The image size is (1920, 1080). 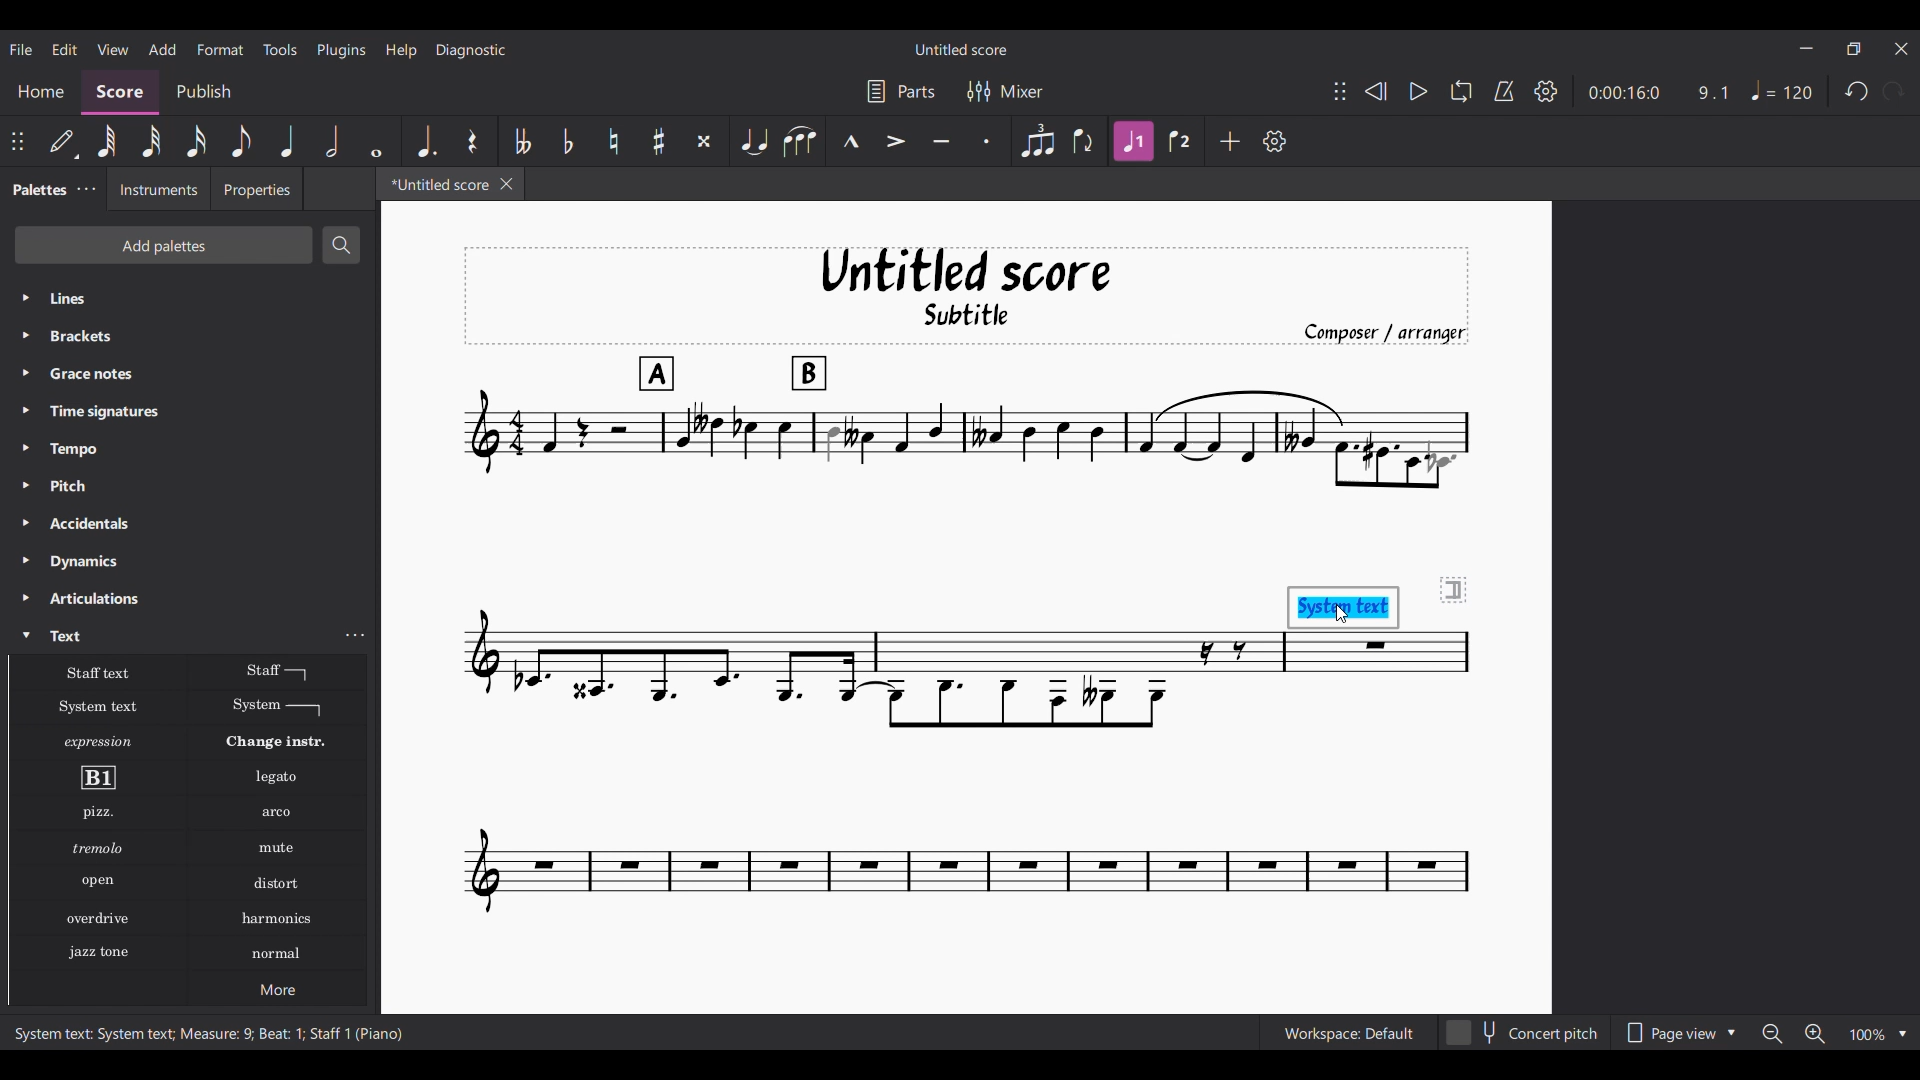 I want to click on System text: System text; Measure: 9; Beat: 1; Staff 1 (Piano), so click(x=206, y=1032).